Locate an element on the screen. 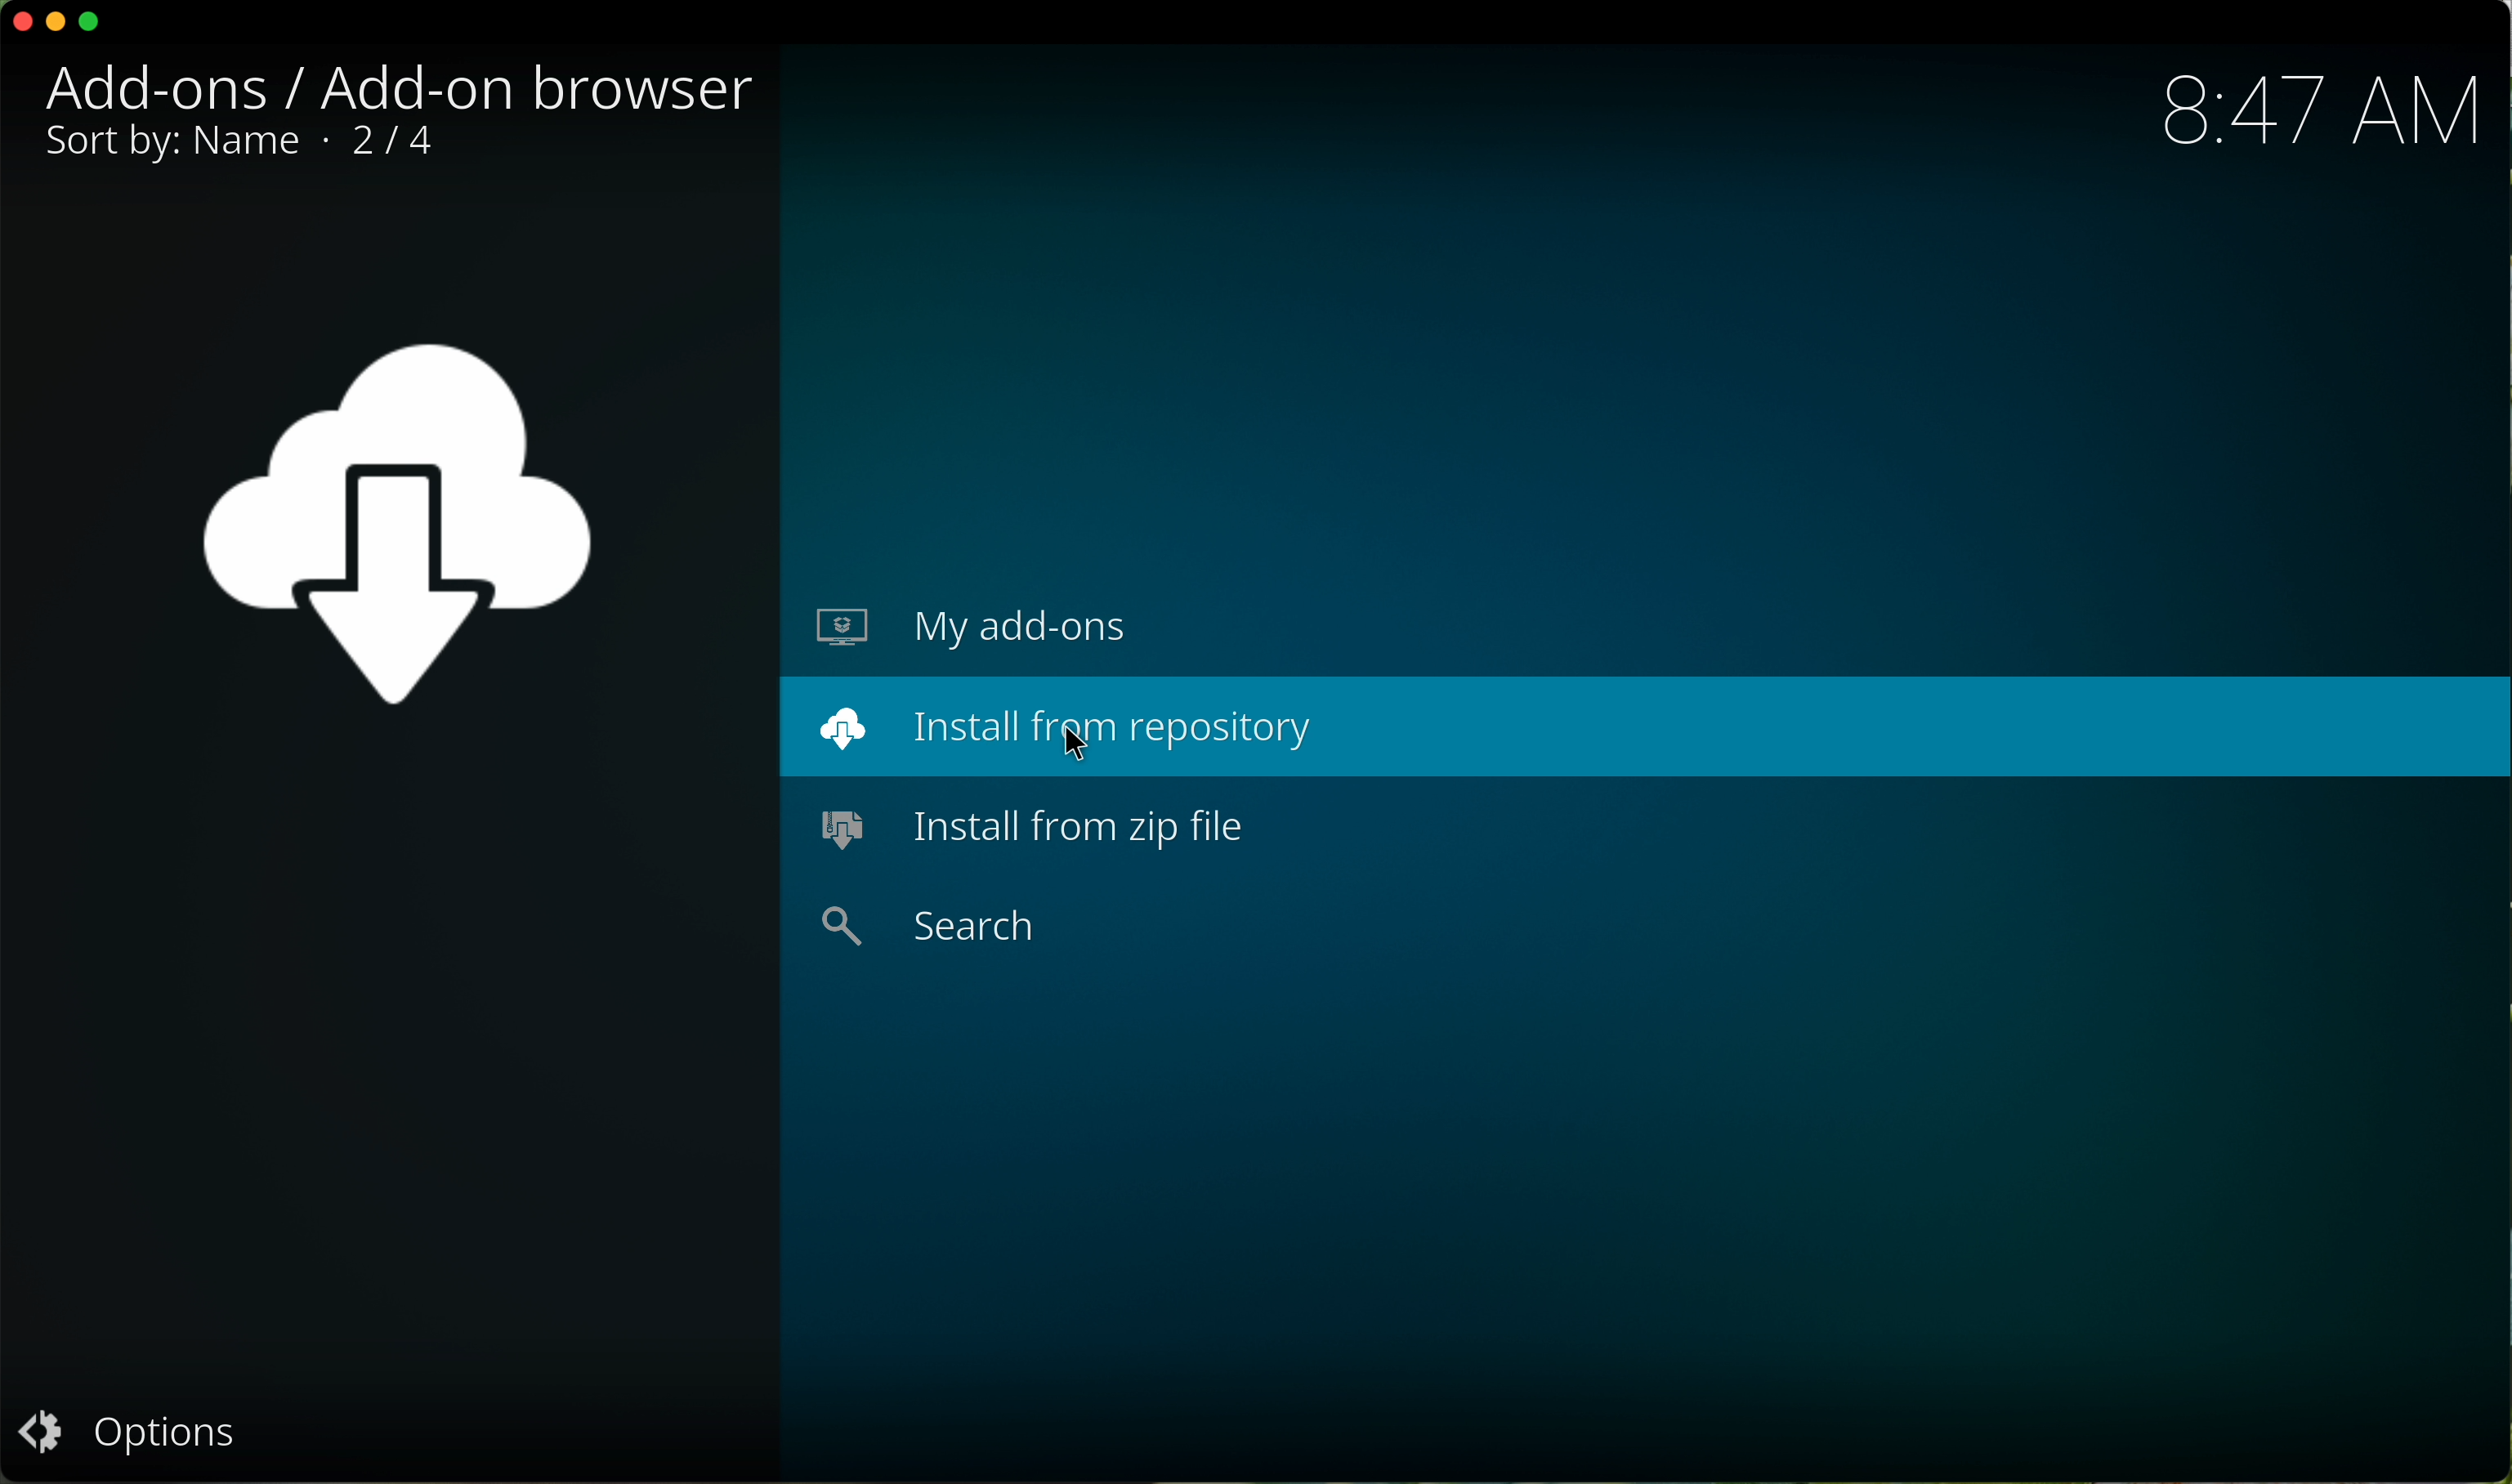 Image resolution: width=2512 pixels, height=1484 pixels. add-ons is located at coordinates (179, 87).